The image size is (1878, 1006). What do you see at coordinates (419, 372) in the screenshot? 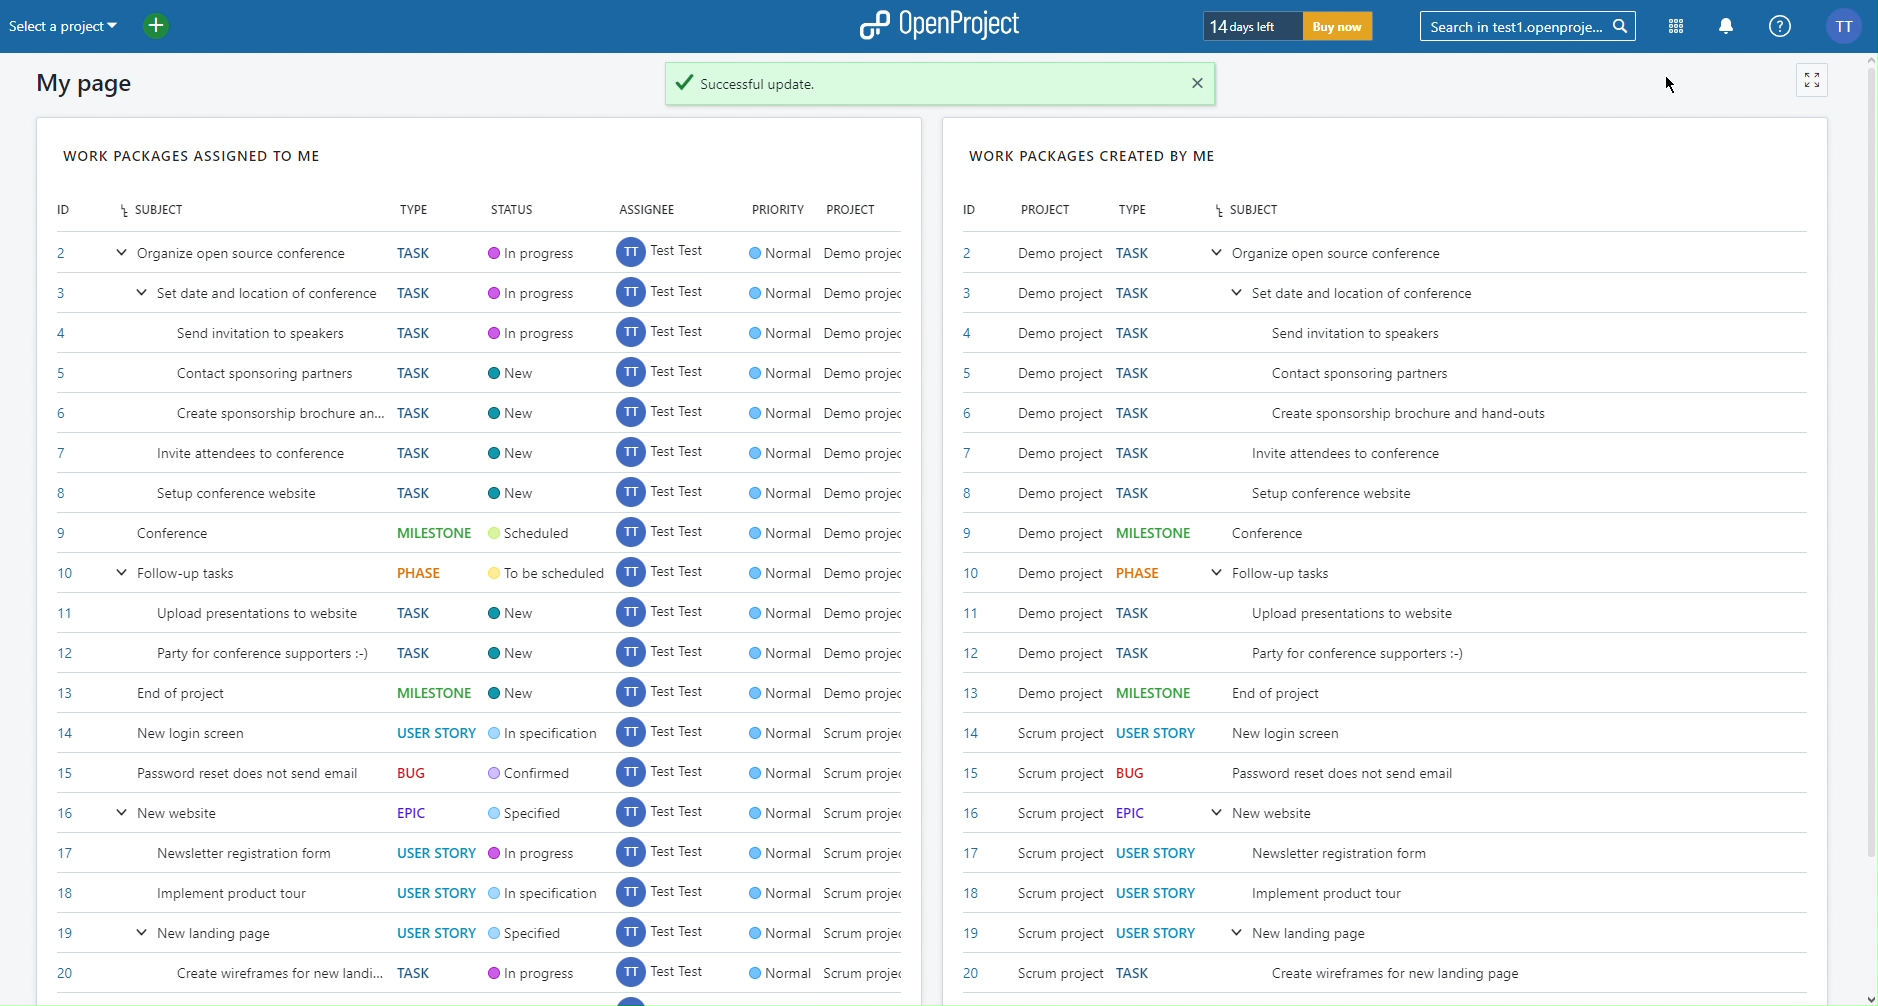
I see `Task` at bounding box center [419, 372].